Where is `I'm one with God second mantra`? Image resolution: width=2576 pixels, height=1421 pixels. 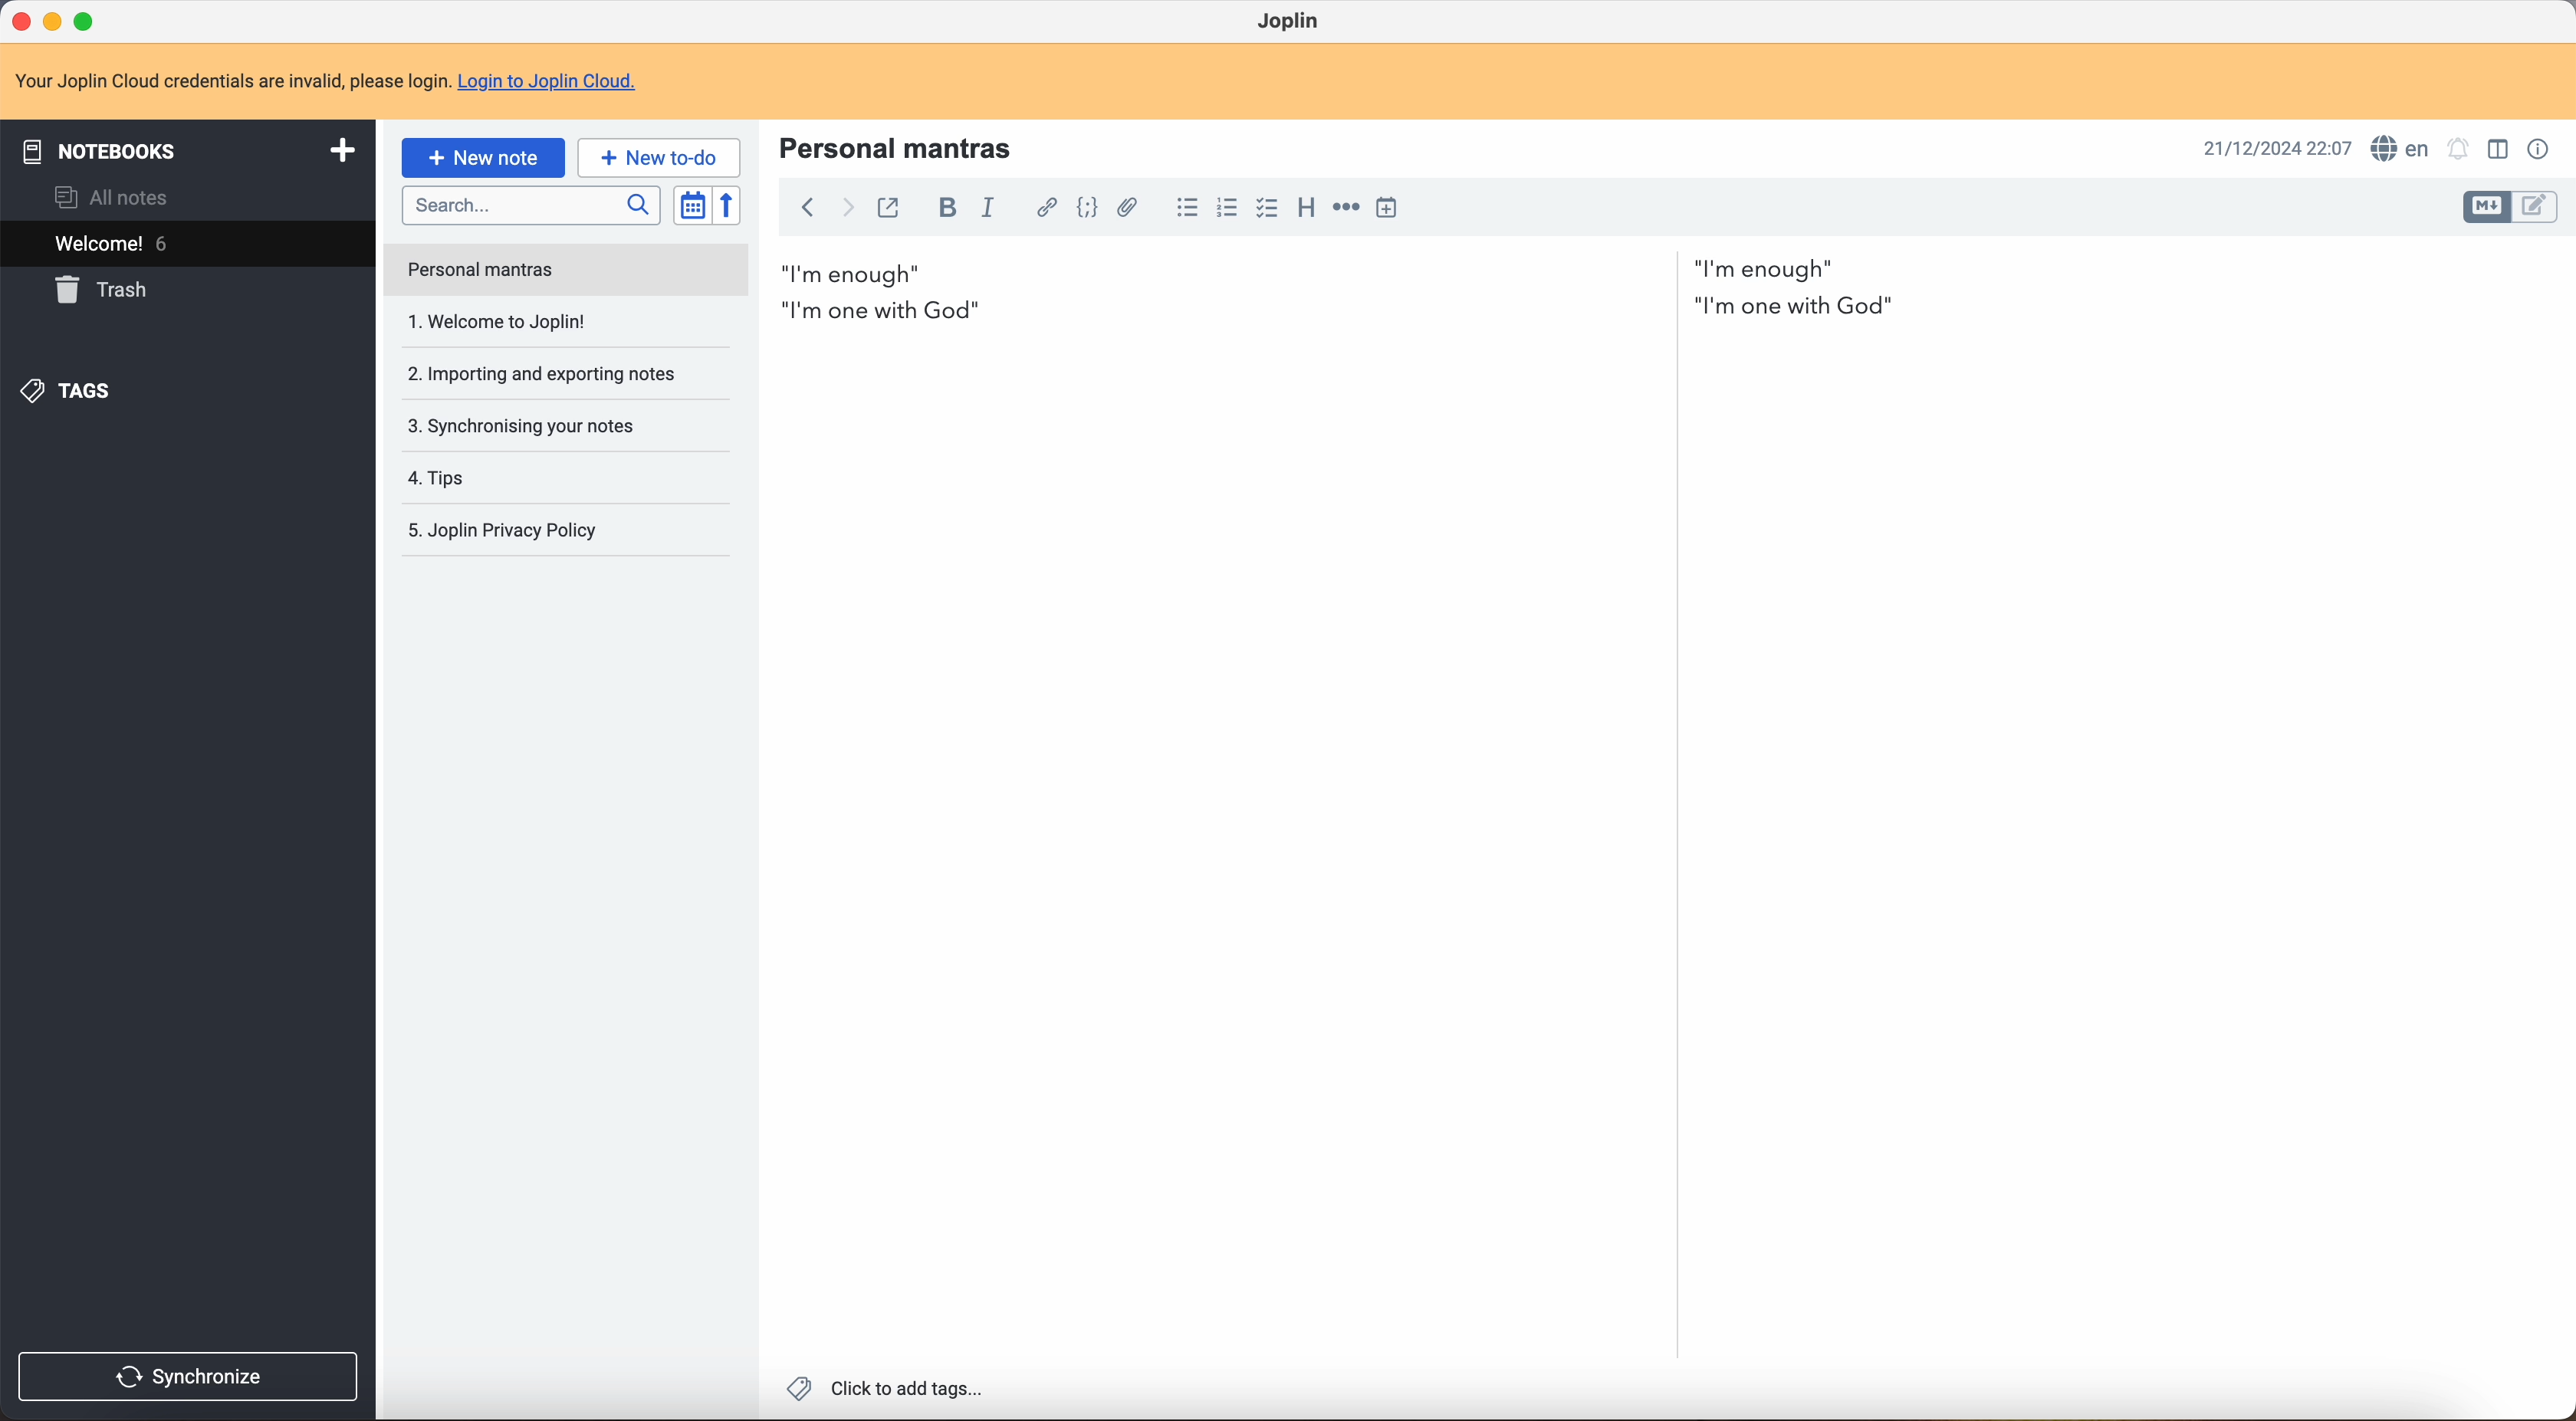
I'm one with God second mantra is located at coordinates (1346, 311).